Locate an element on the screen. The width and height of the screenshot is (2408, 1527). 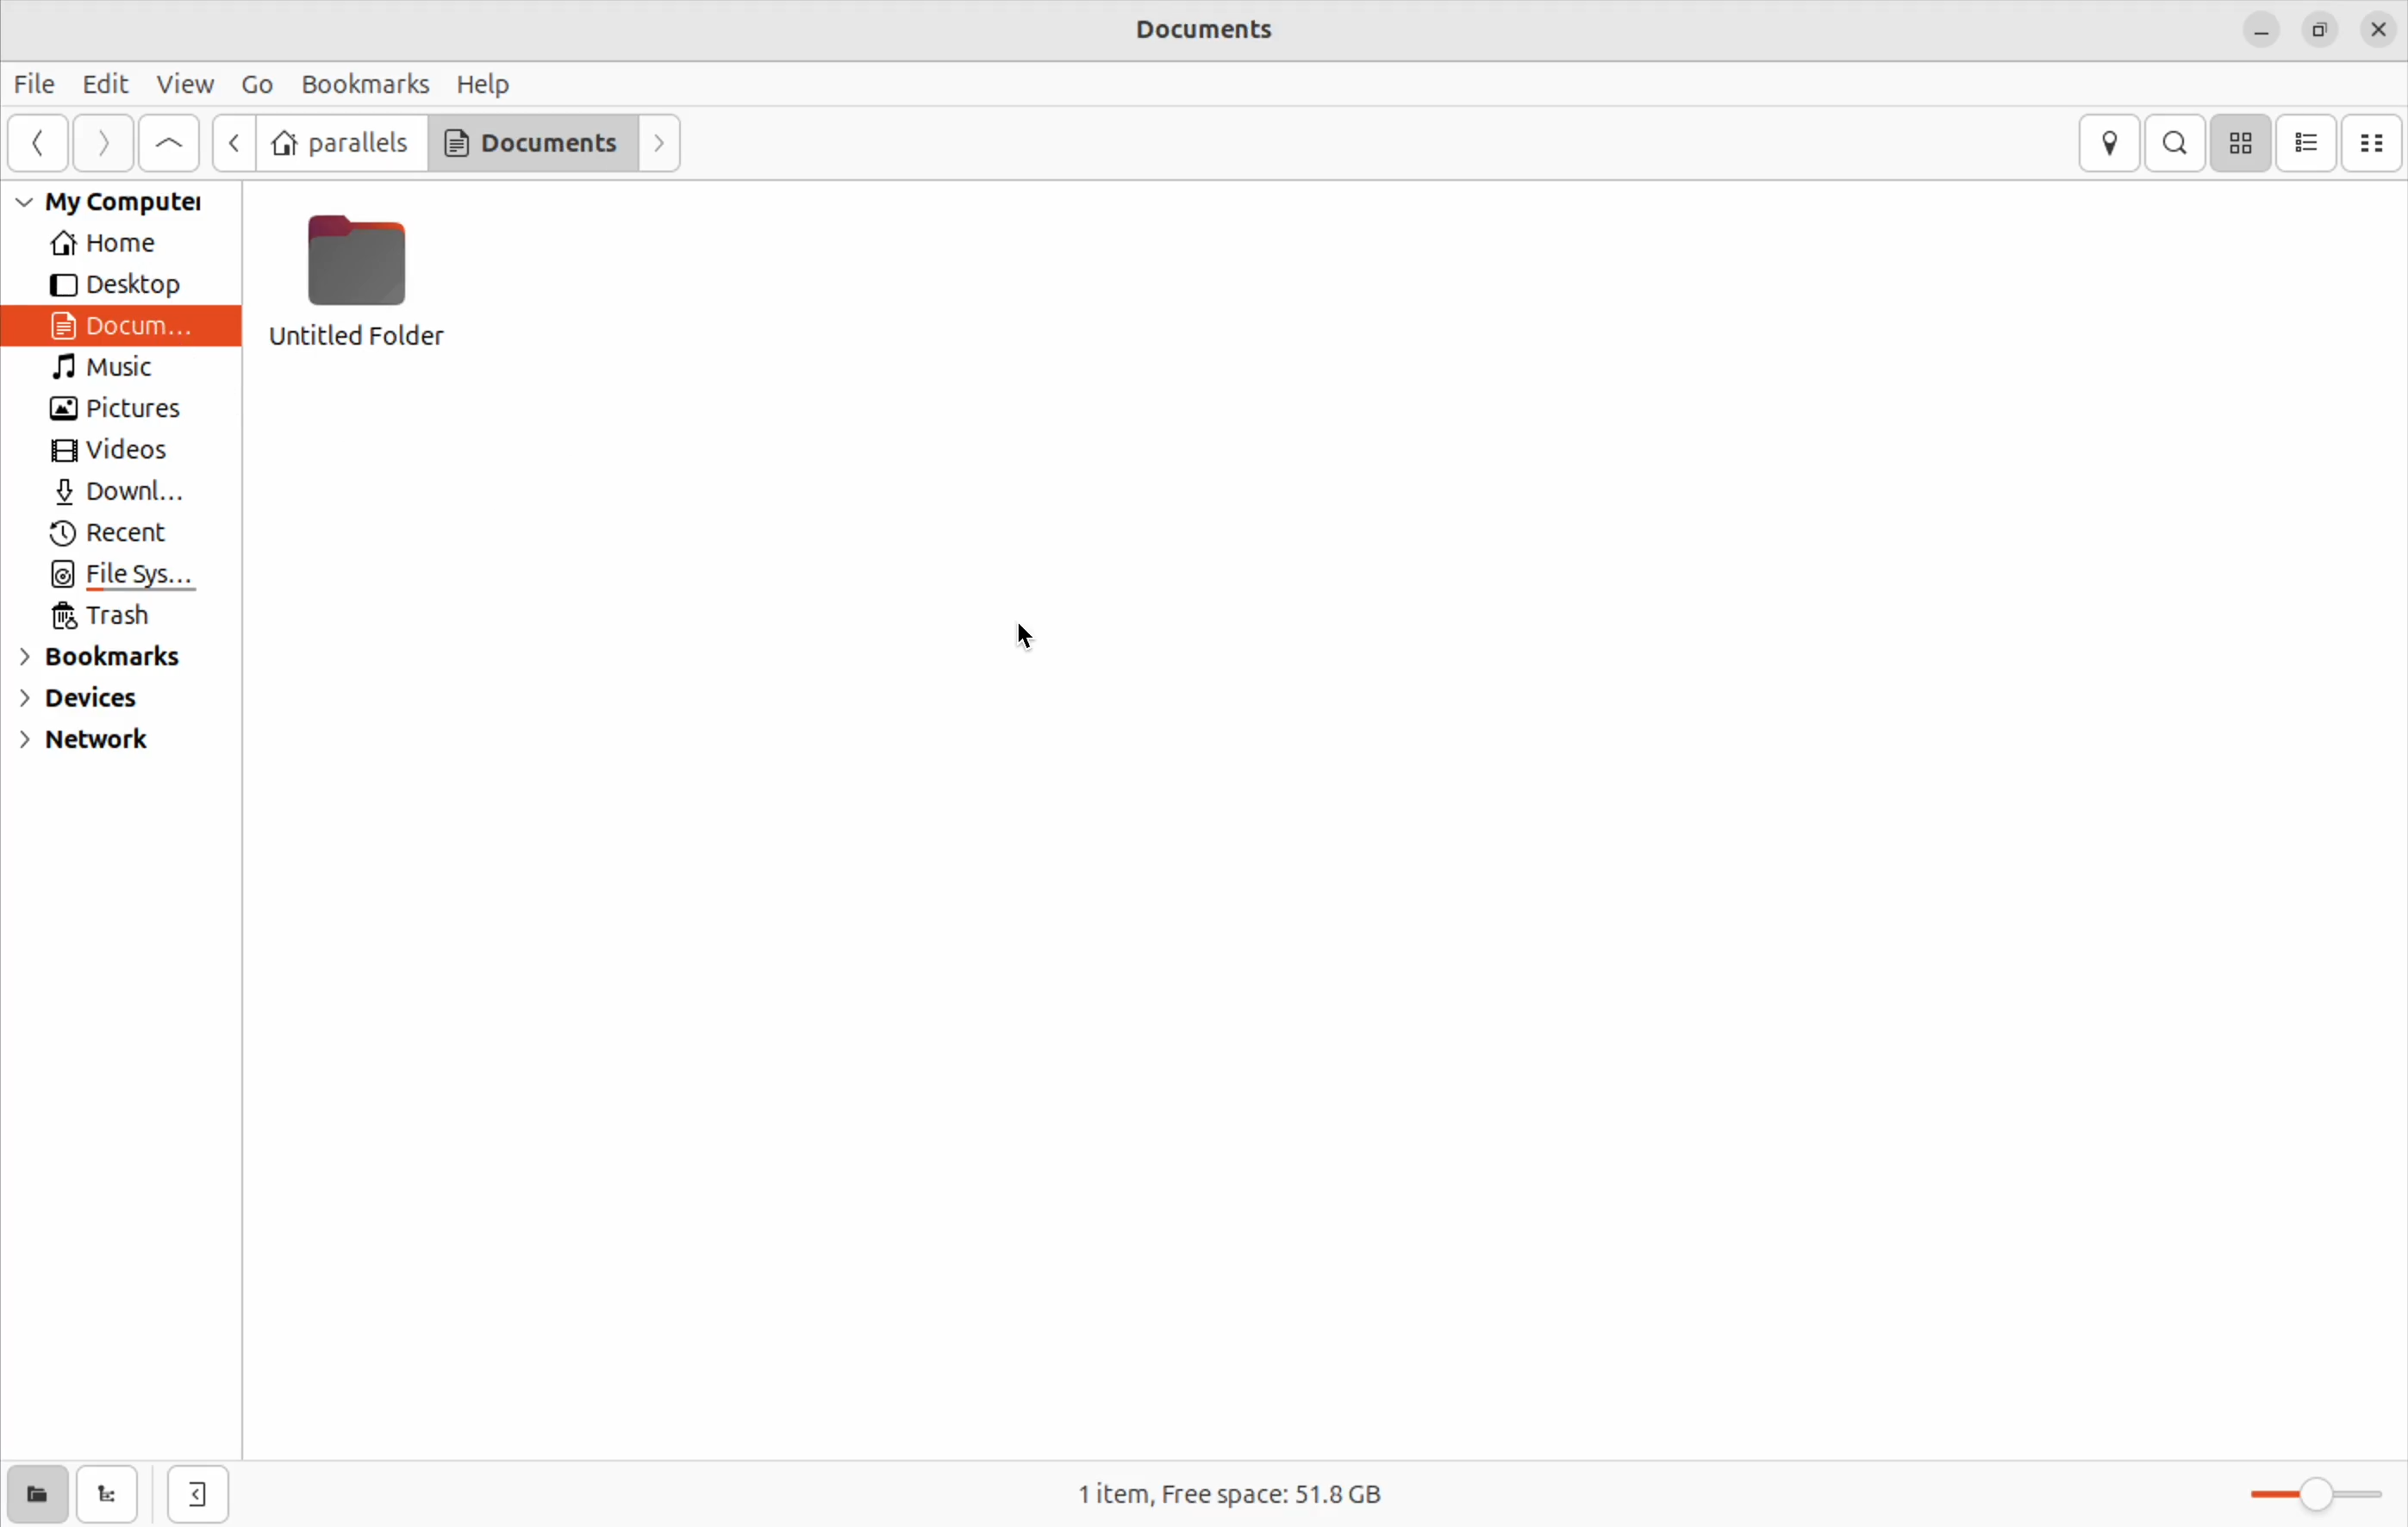
Pictures is located at coordinates (124, 413).